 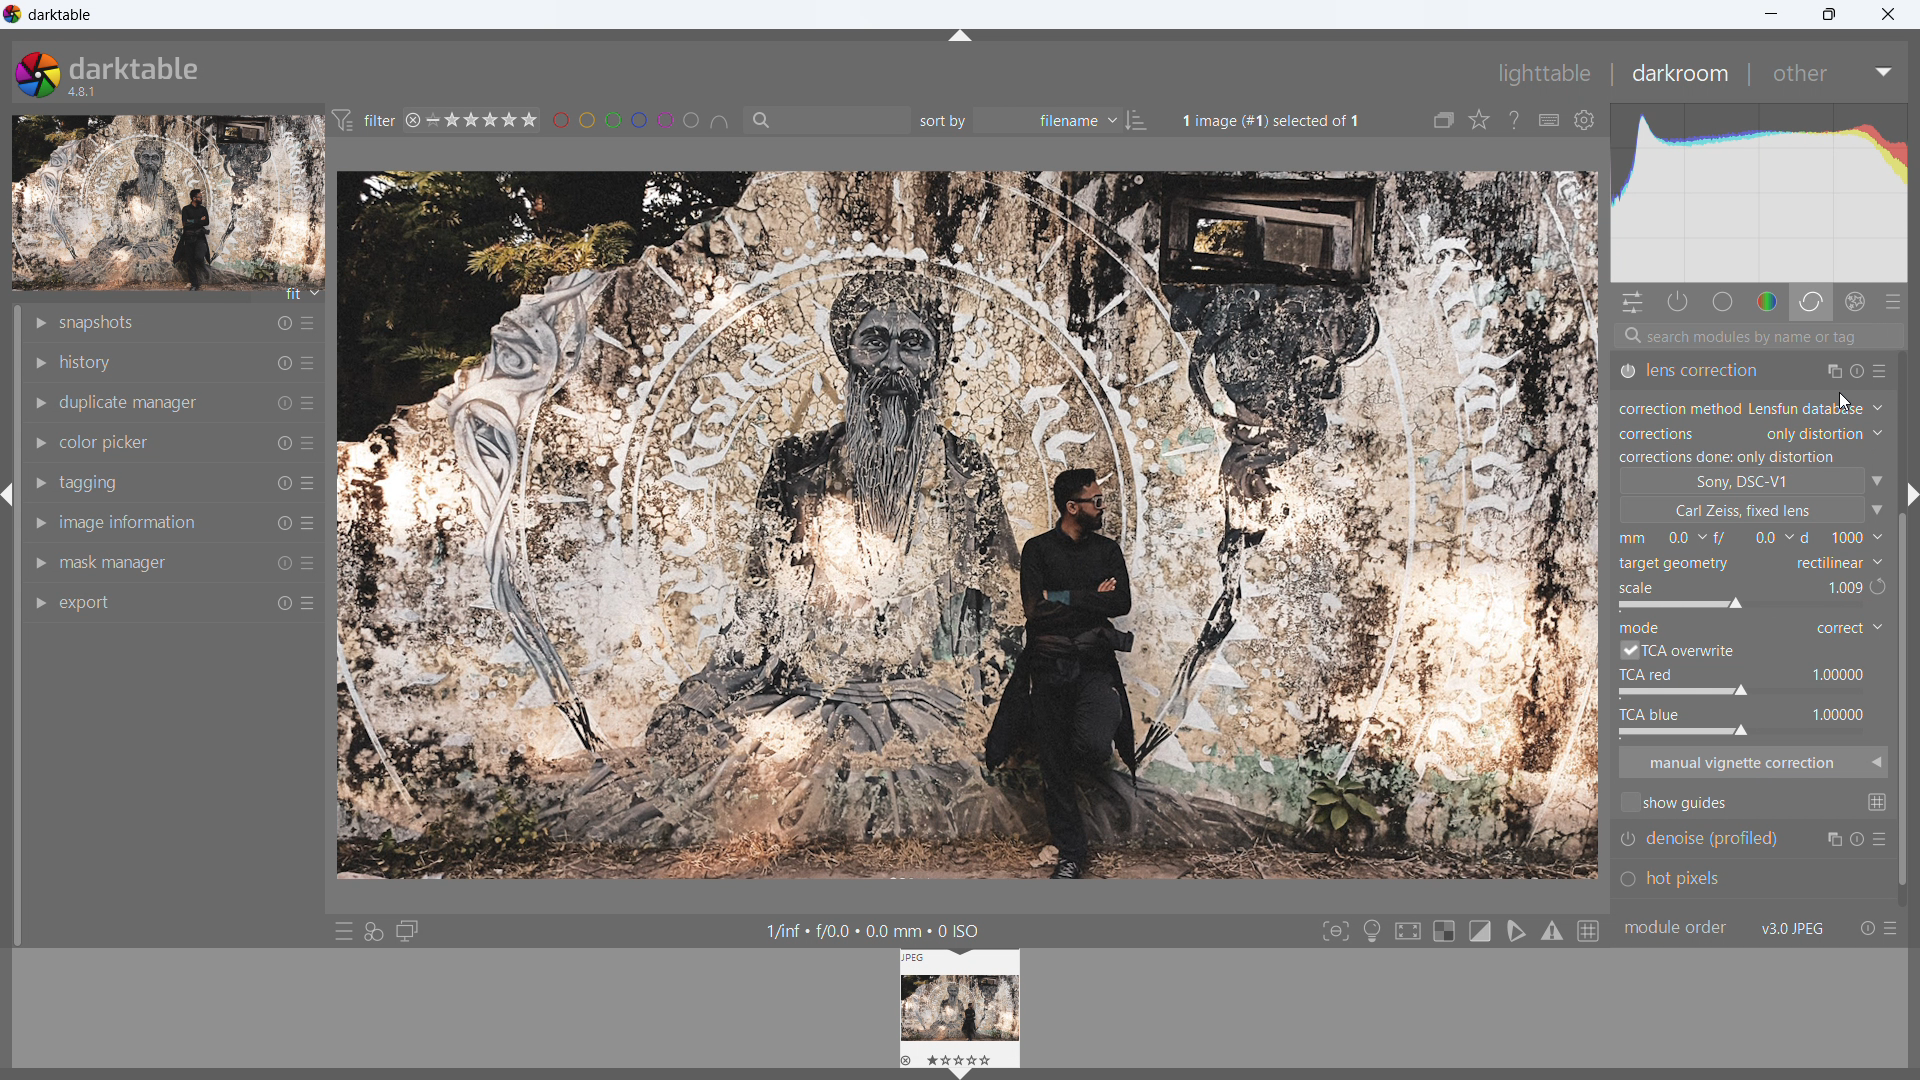 I want to click on image information, so click(x=130, y=522).